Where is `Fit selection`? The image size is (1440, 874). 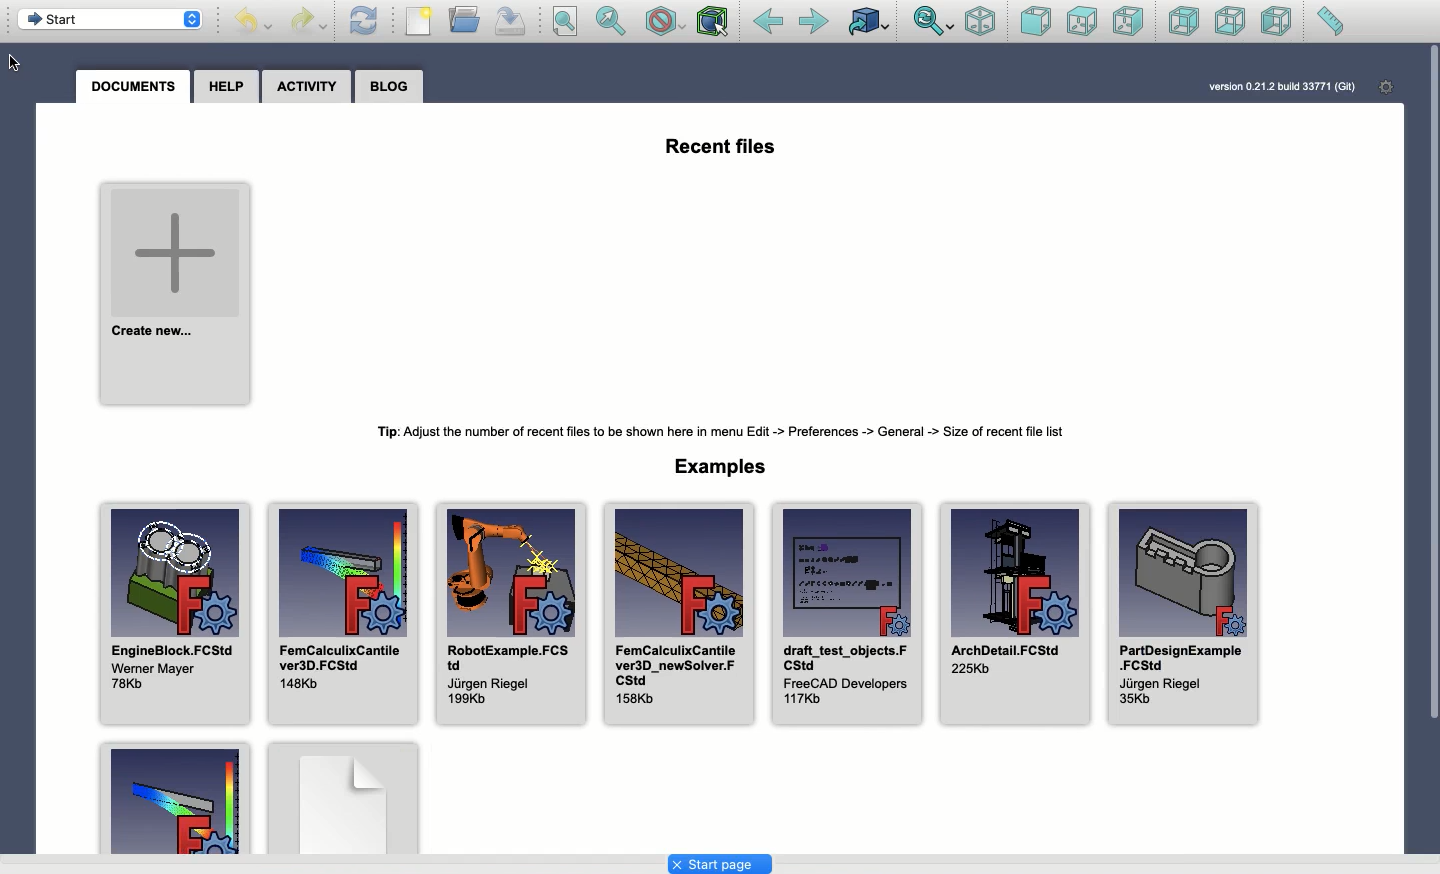 Fit selection is located at coordinates (610, 21).